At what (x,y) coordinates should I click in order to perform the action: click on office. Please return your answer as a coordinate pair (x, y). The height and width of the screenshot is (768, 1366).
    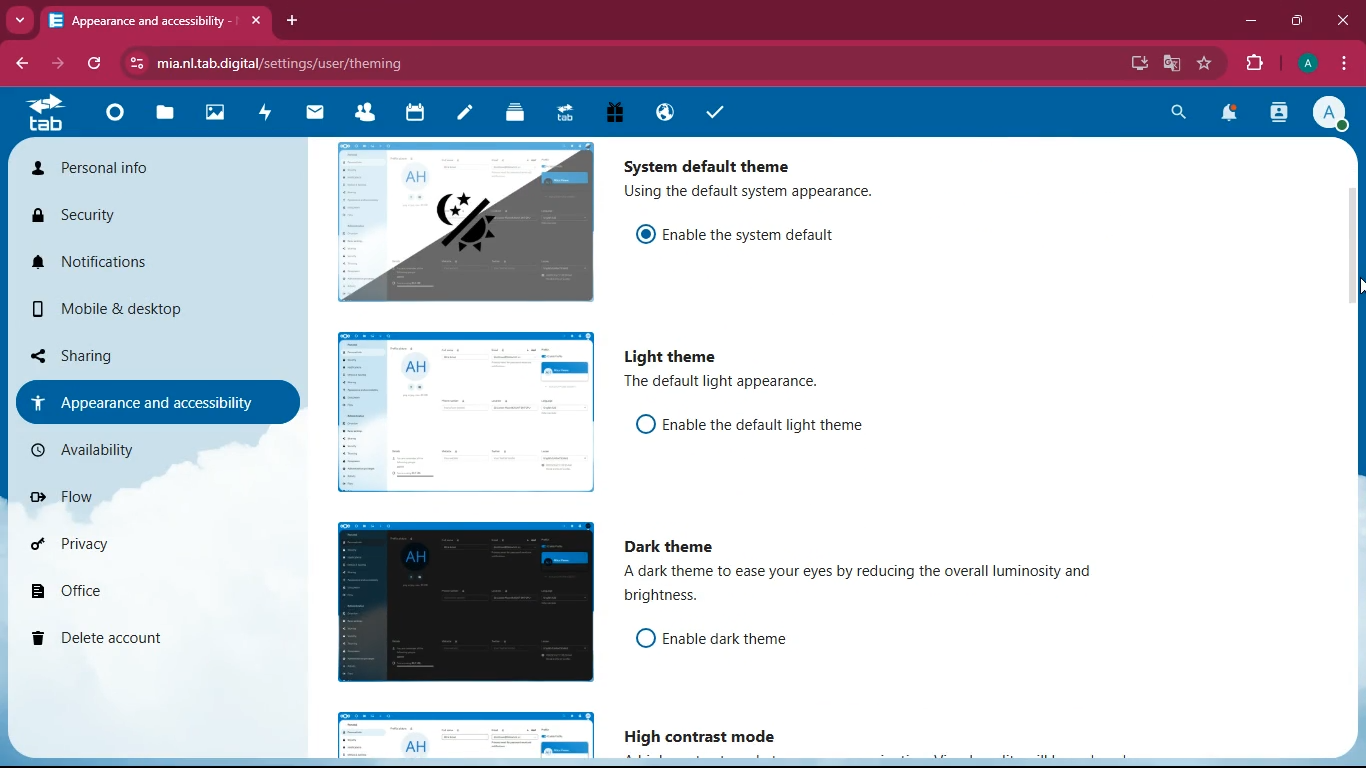
    Looking at the image, I should click on (138, 594).